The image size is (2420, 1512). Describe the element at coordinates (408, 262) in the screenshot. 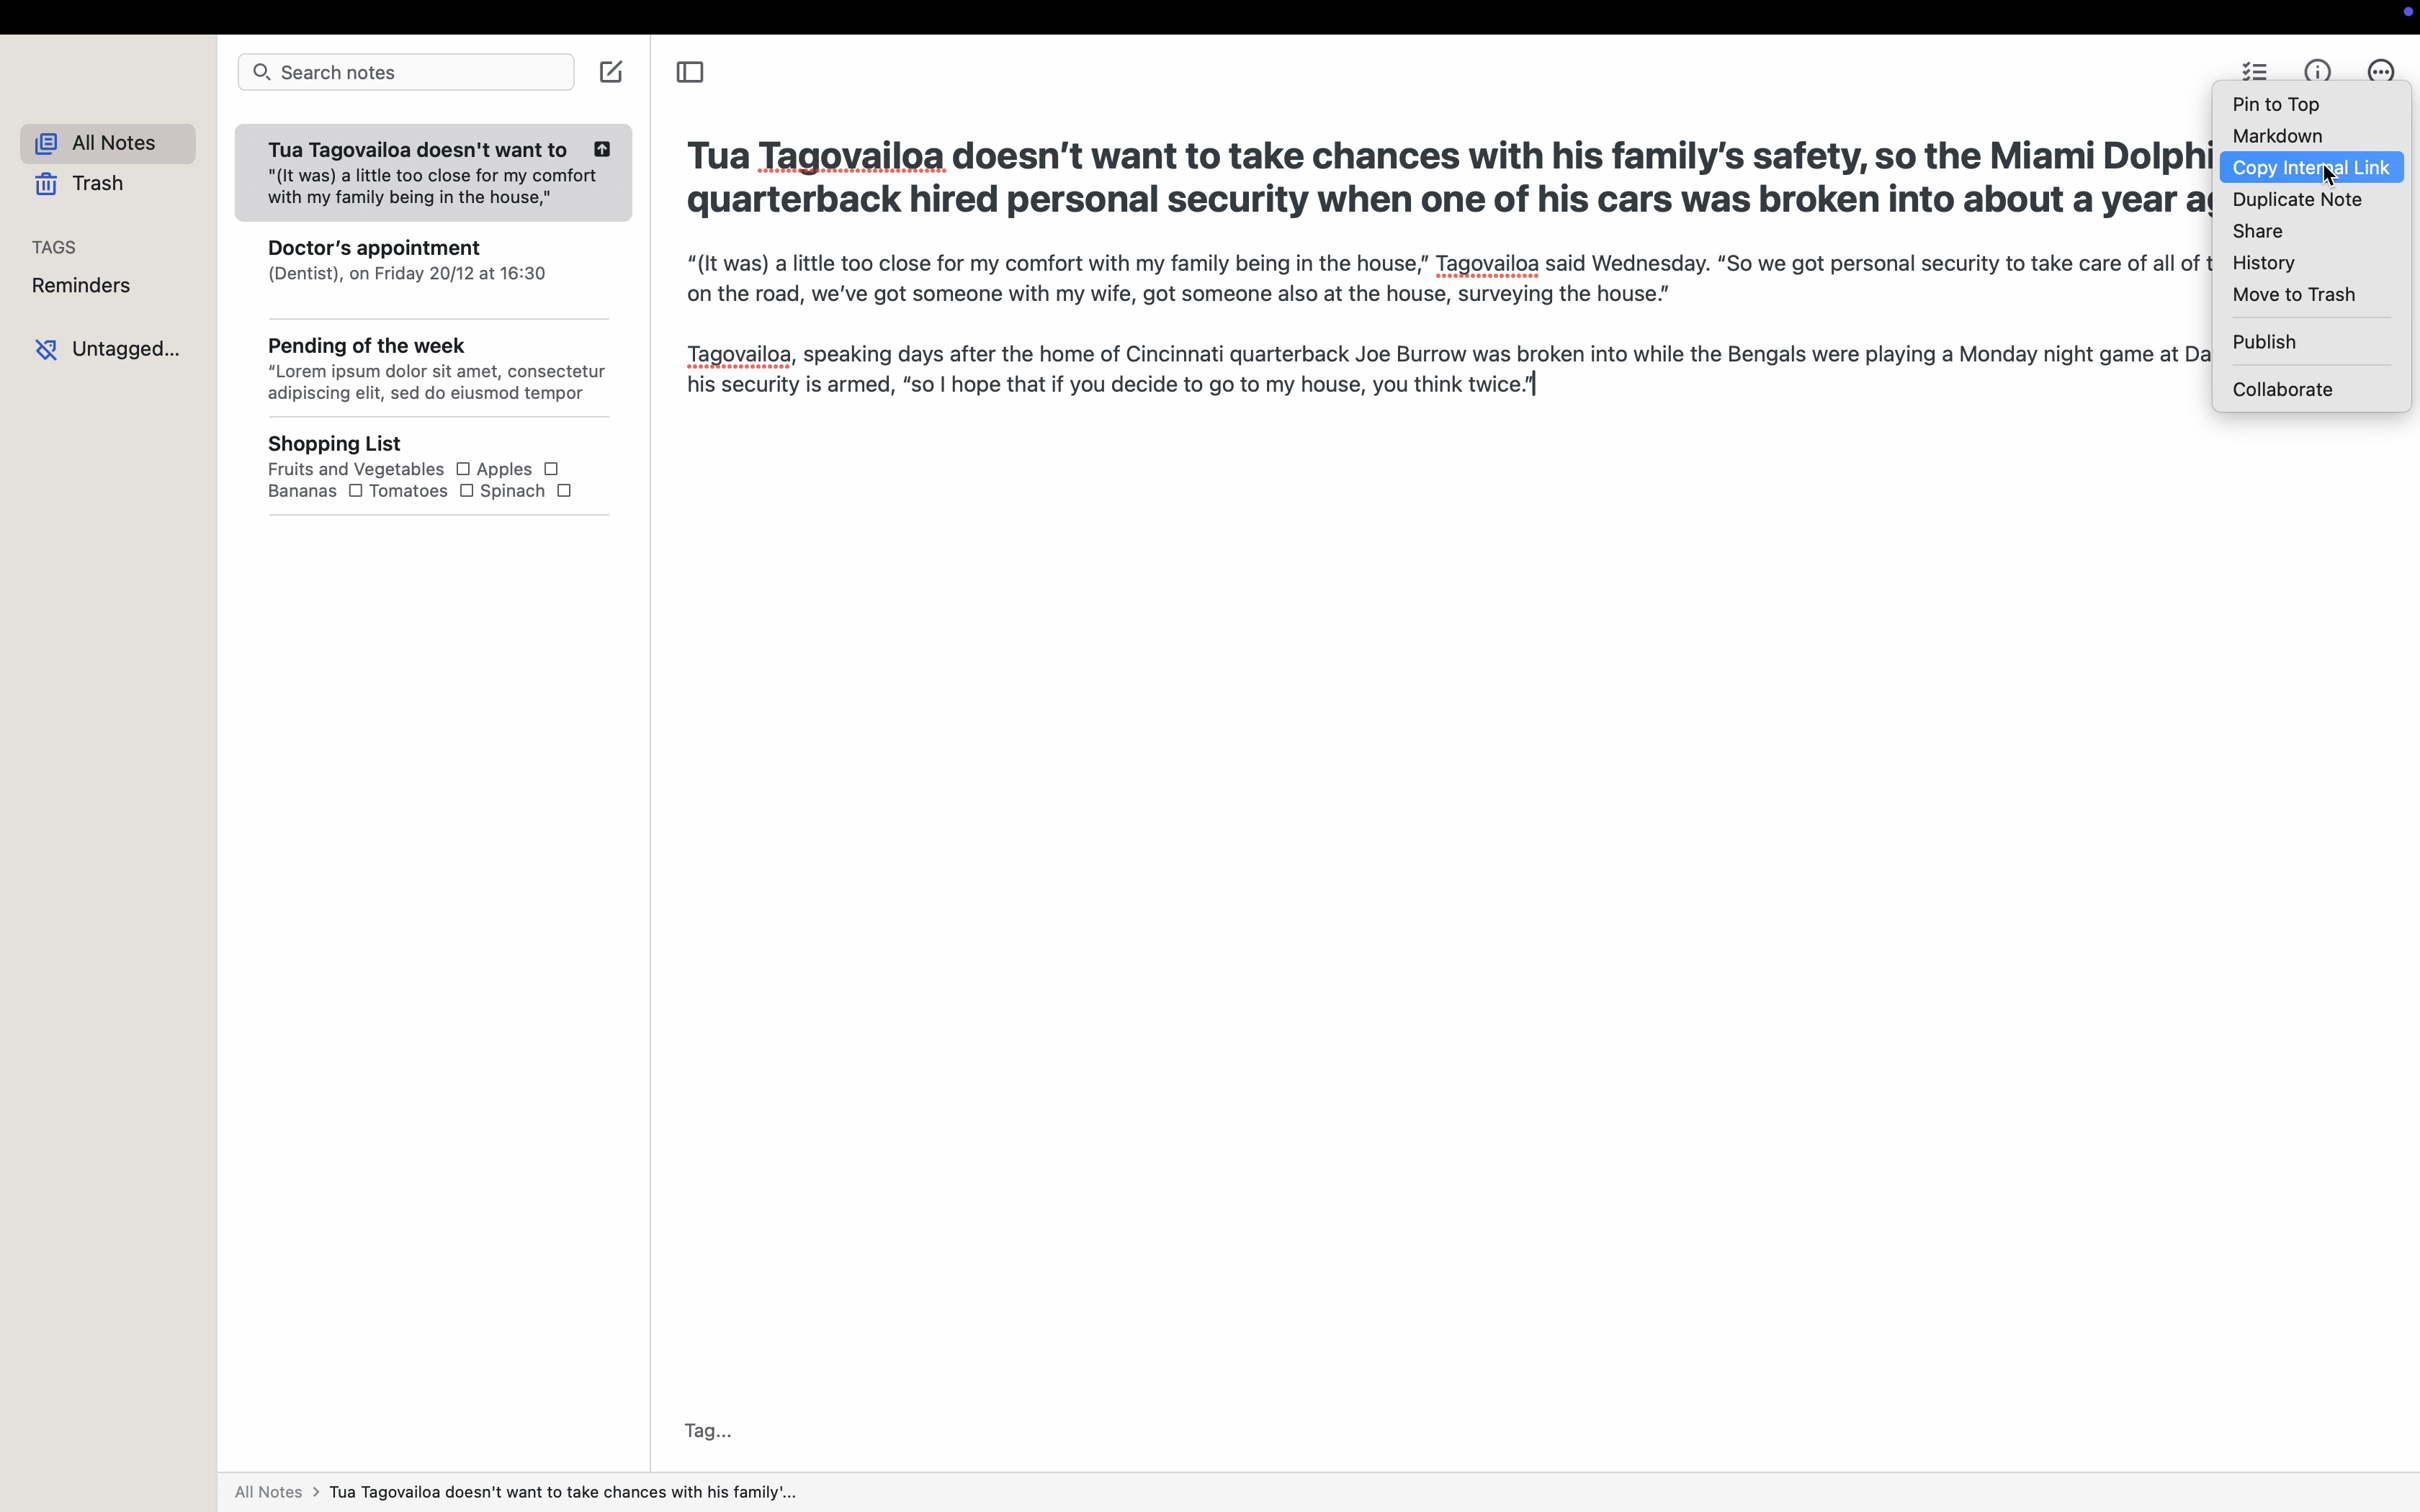

I see `Doctor's appointment
(Dentist), on Friday 20/12 at 16:30` at that location.